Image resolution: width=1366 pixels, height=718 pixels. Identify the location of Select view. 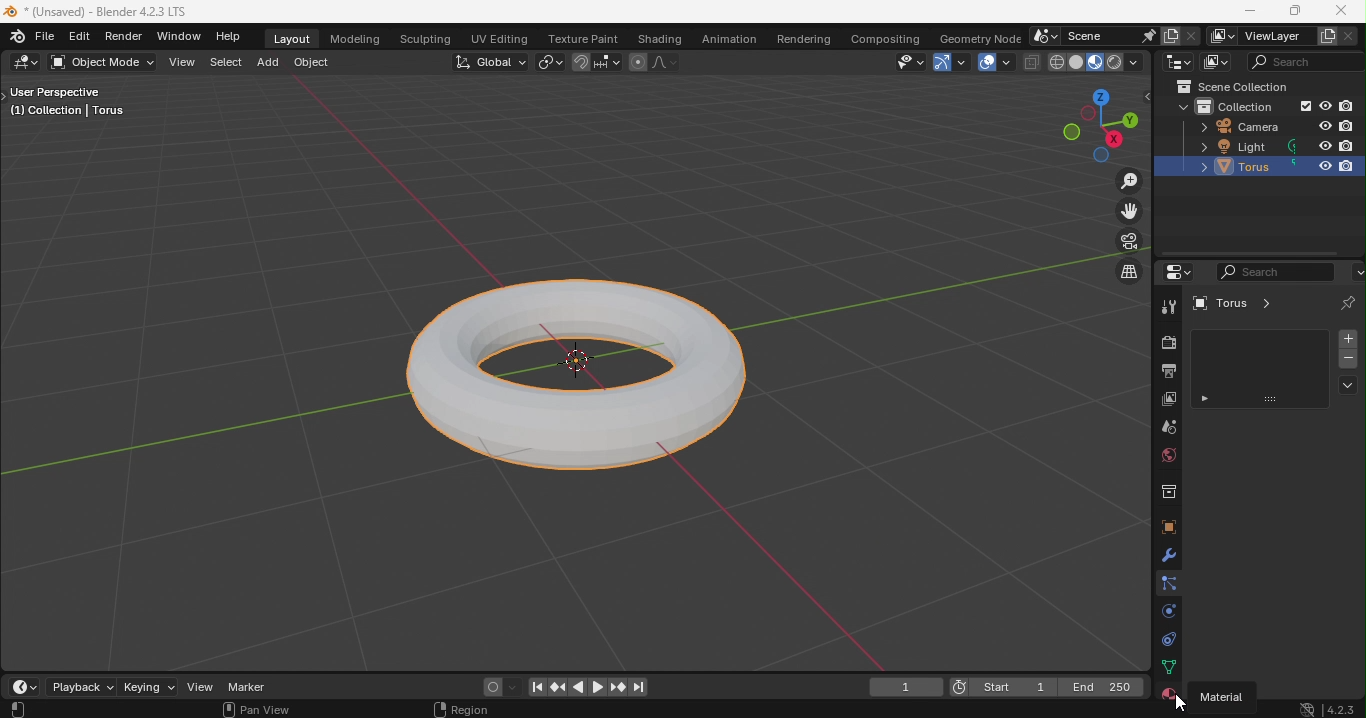
(21, 709).